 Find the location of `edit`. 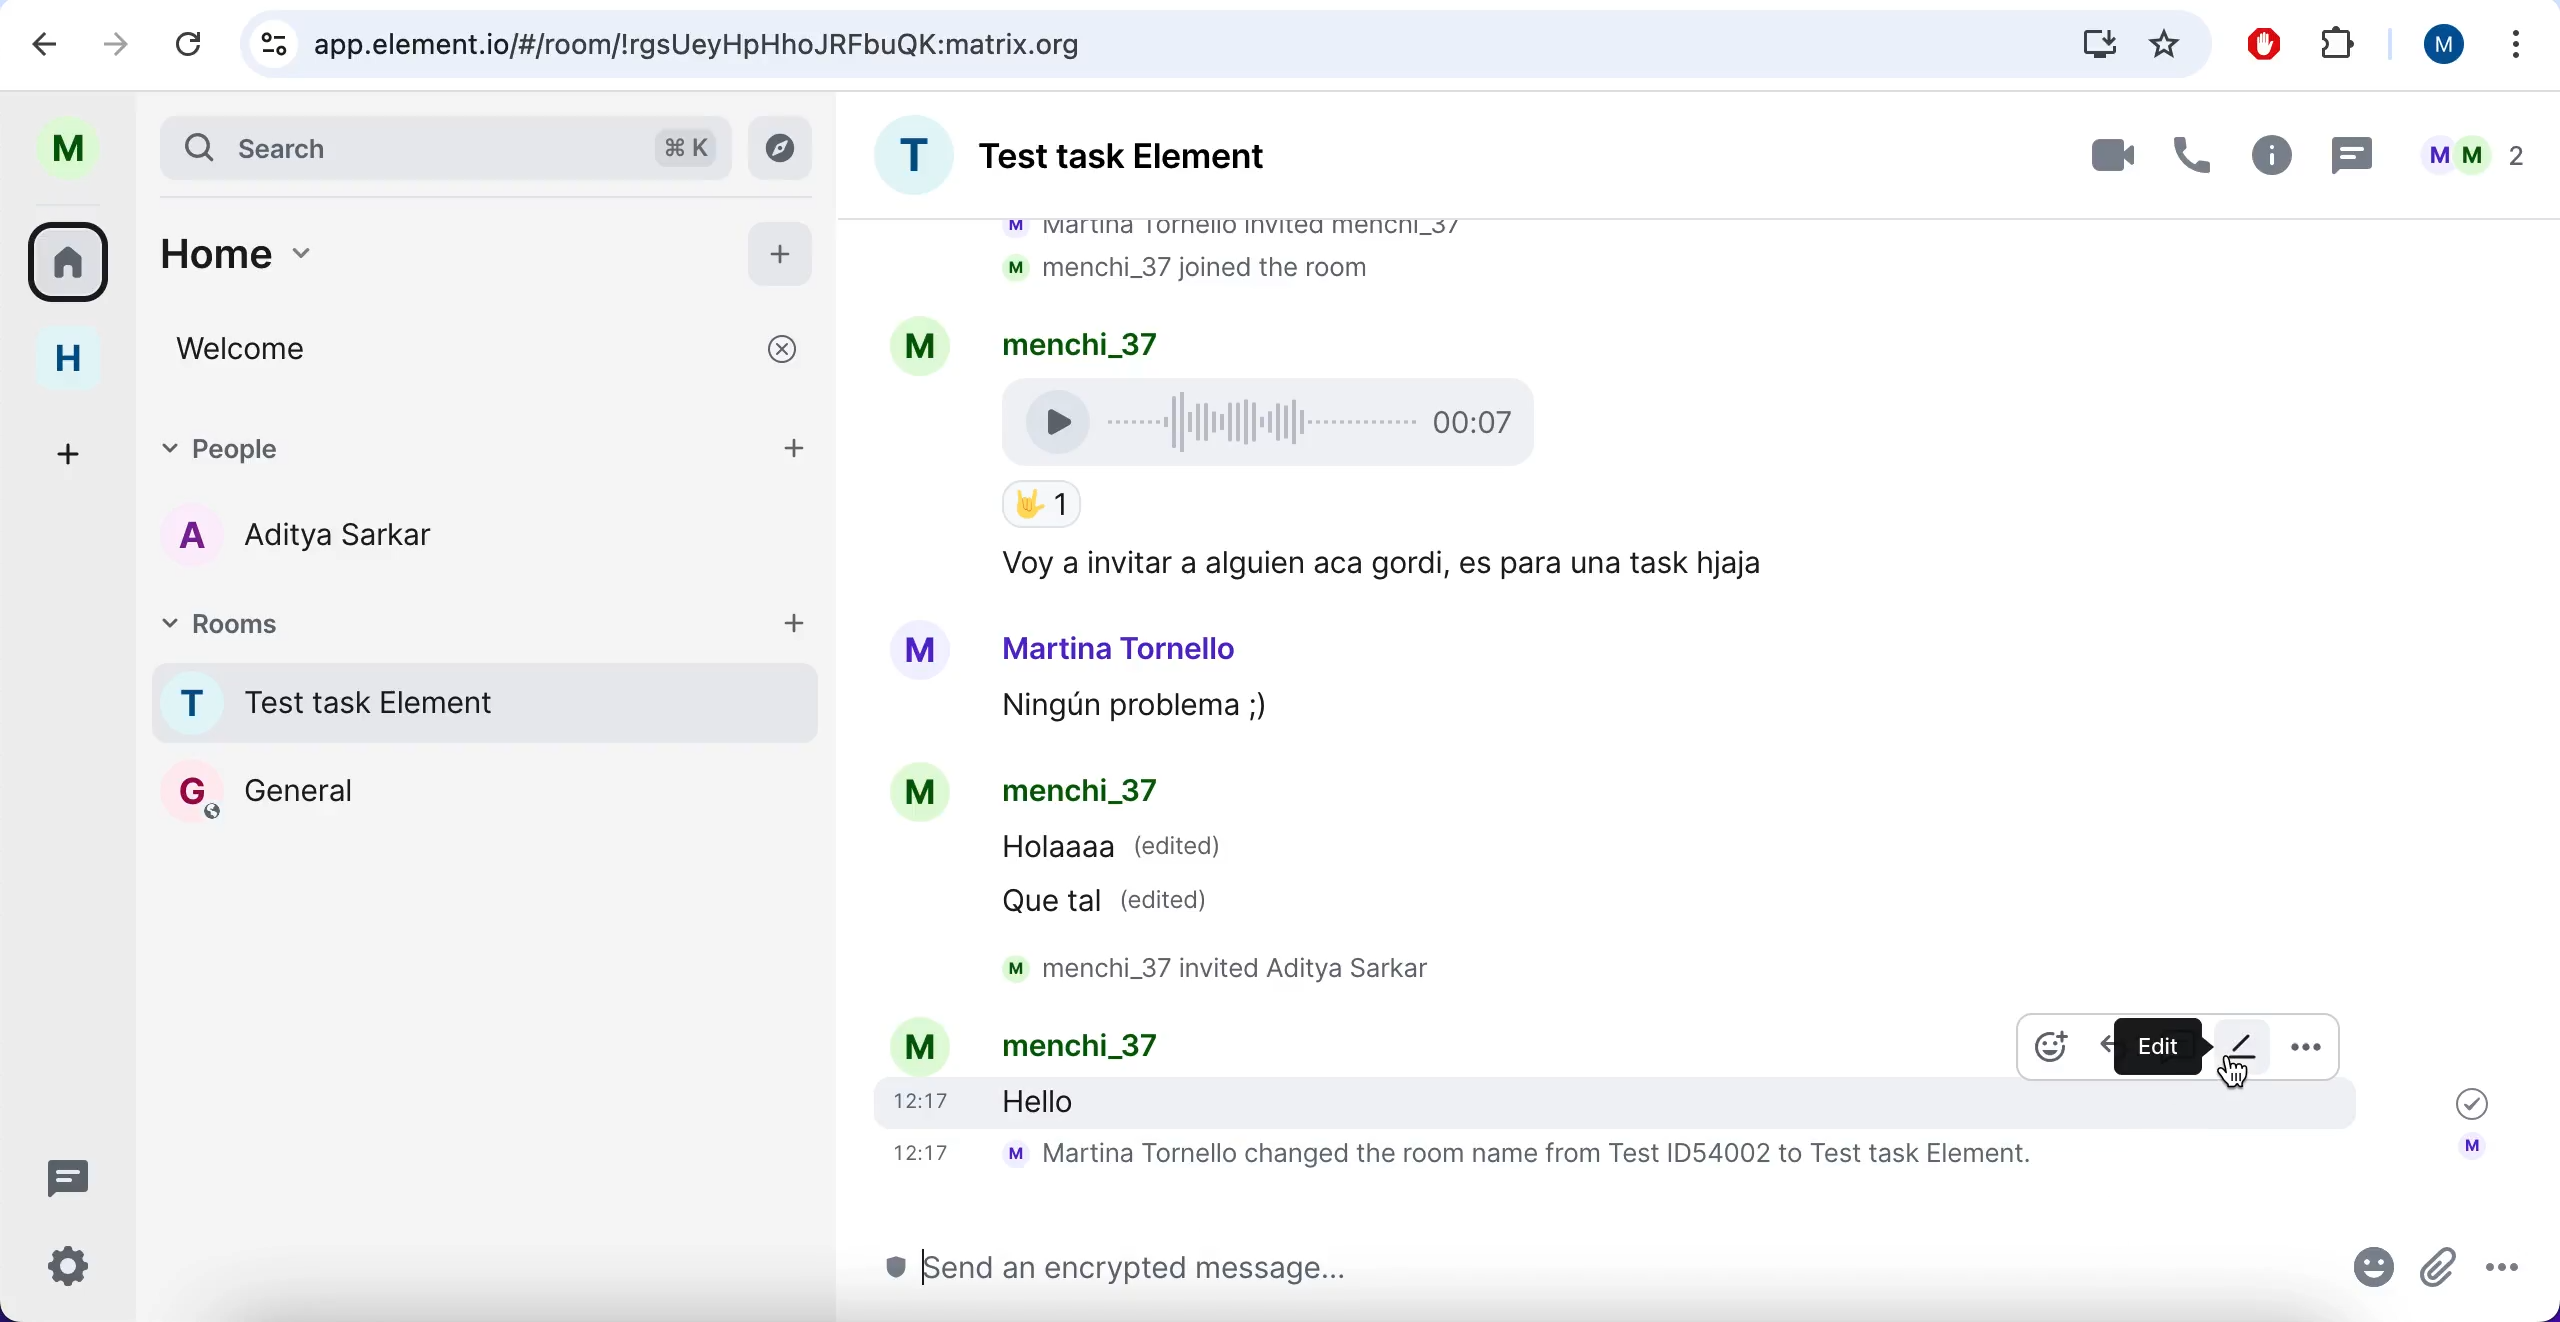

edit is located at coordinates (2245, 1044).